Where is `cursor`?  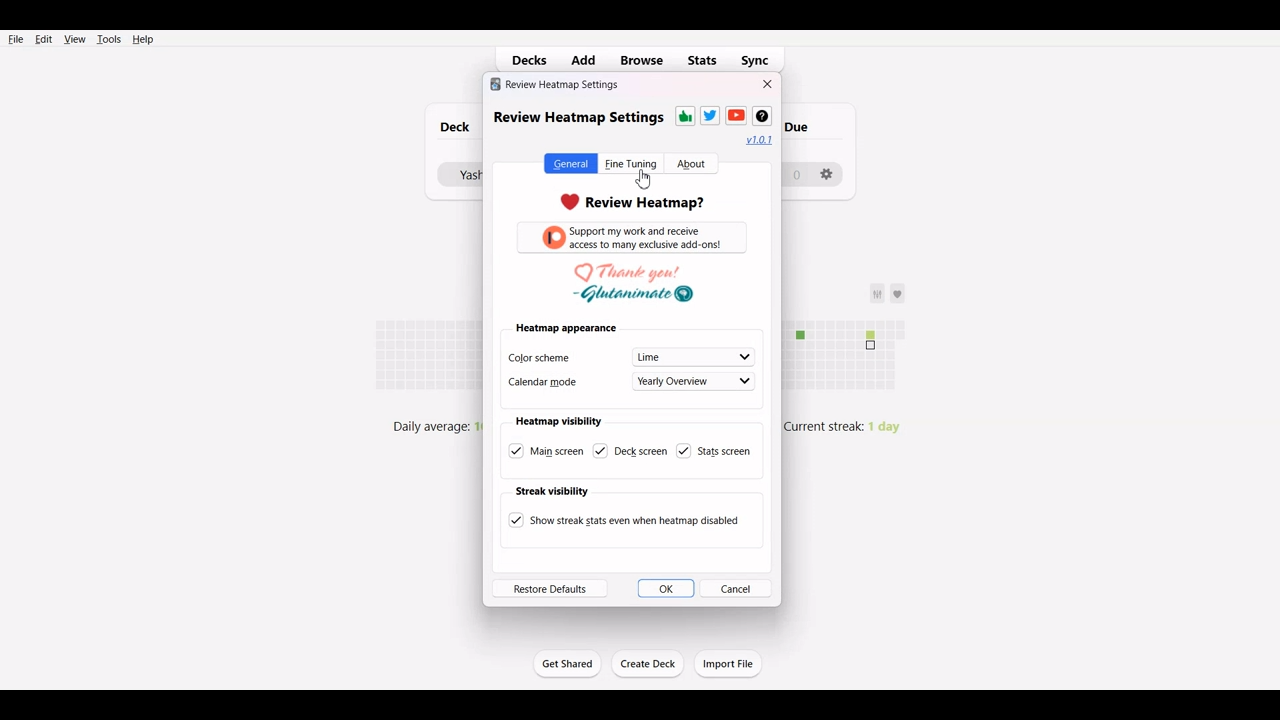
cursor is located at coordinates (645, 179).